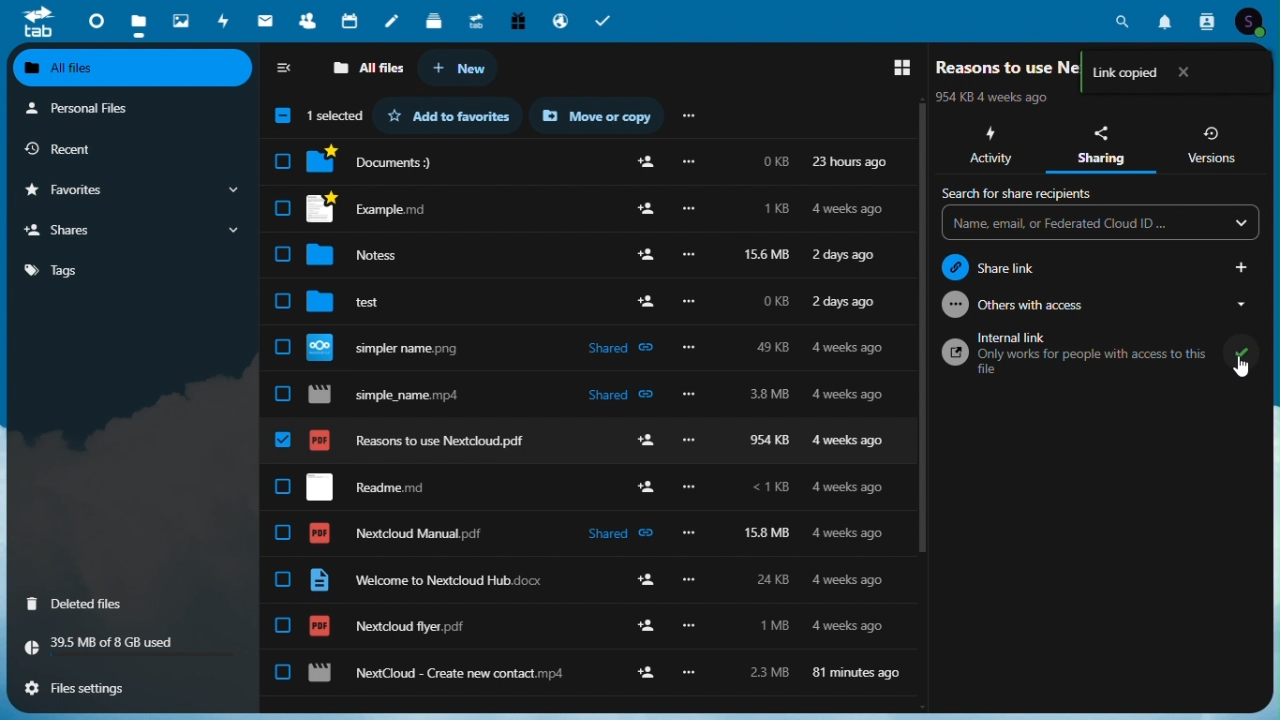  Describe the element at coordinates (283, 302) in the screenshot. I see `check box` at that location.